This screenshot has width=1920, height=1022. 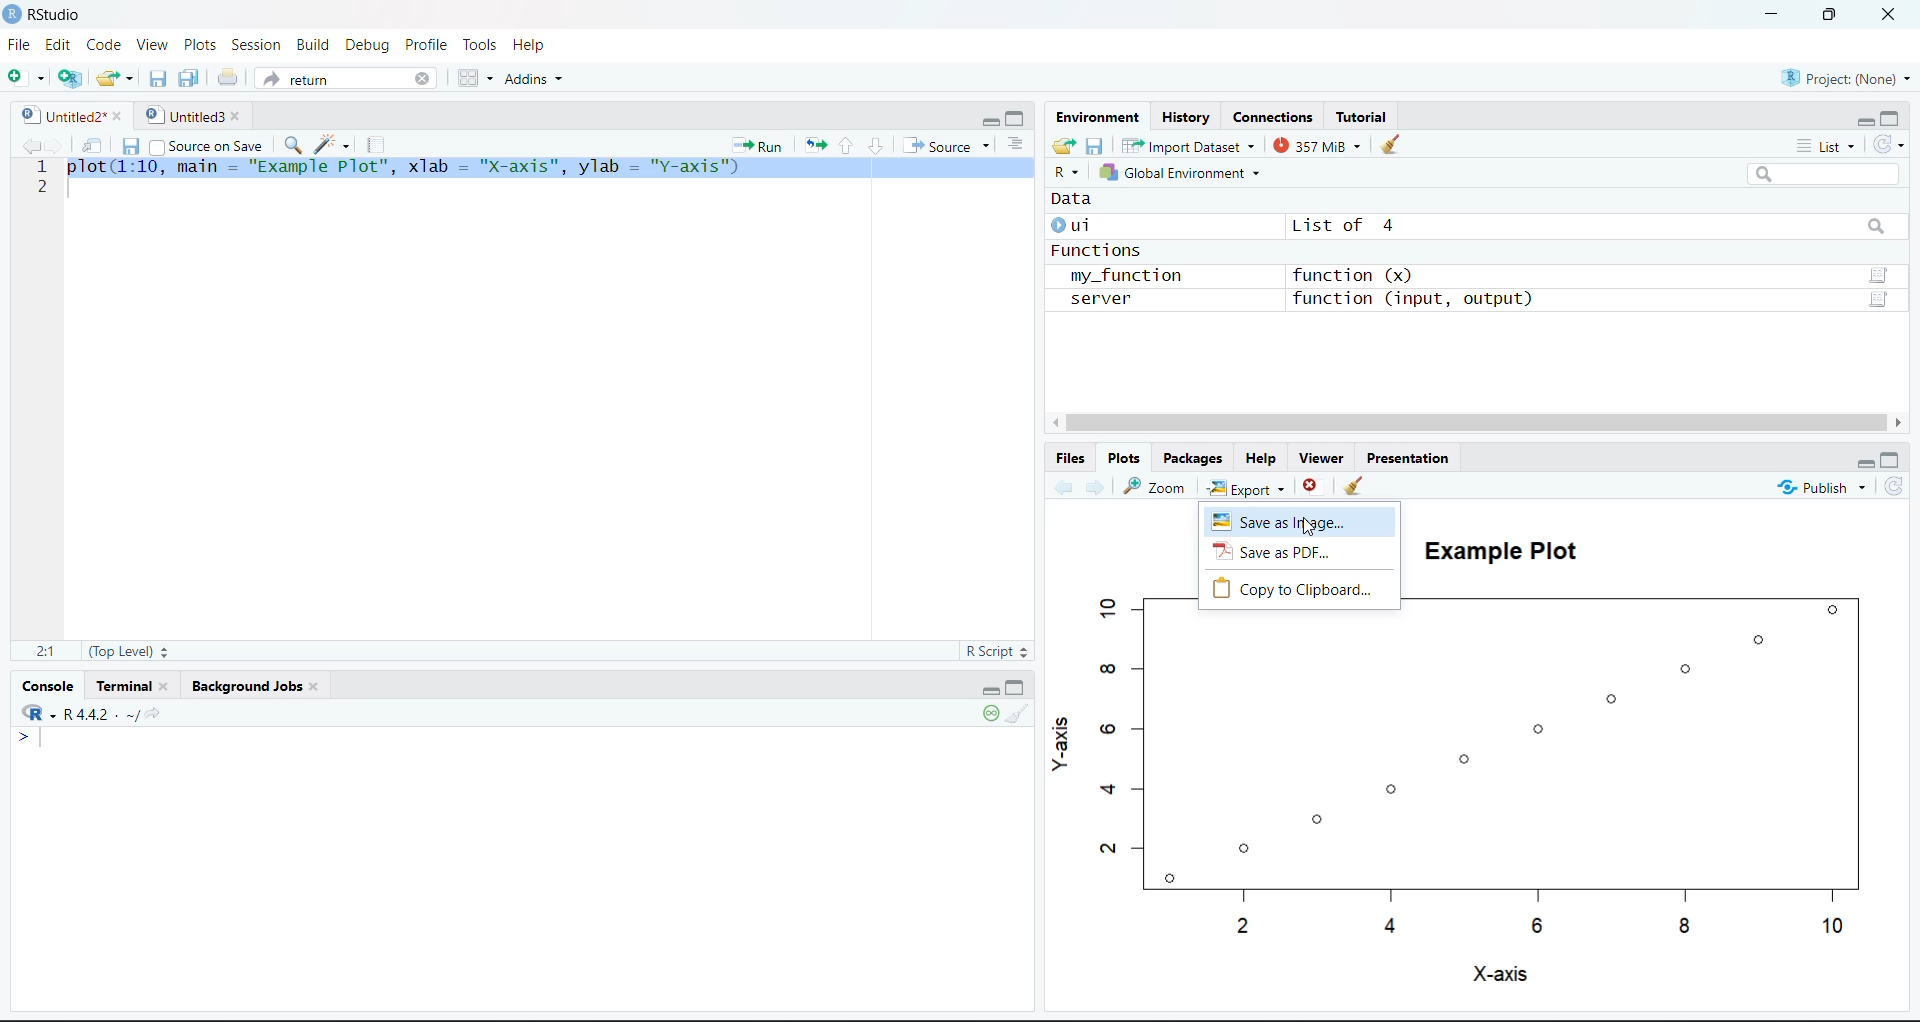 What do you see at coordinates (68, 110) in the screenshot?
I see `Untitled2*` at bounding box center [68, 110].